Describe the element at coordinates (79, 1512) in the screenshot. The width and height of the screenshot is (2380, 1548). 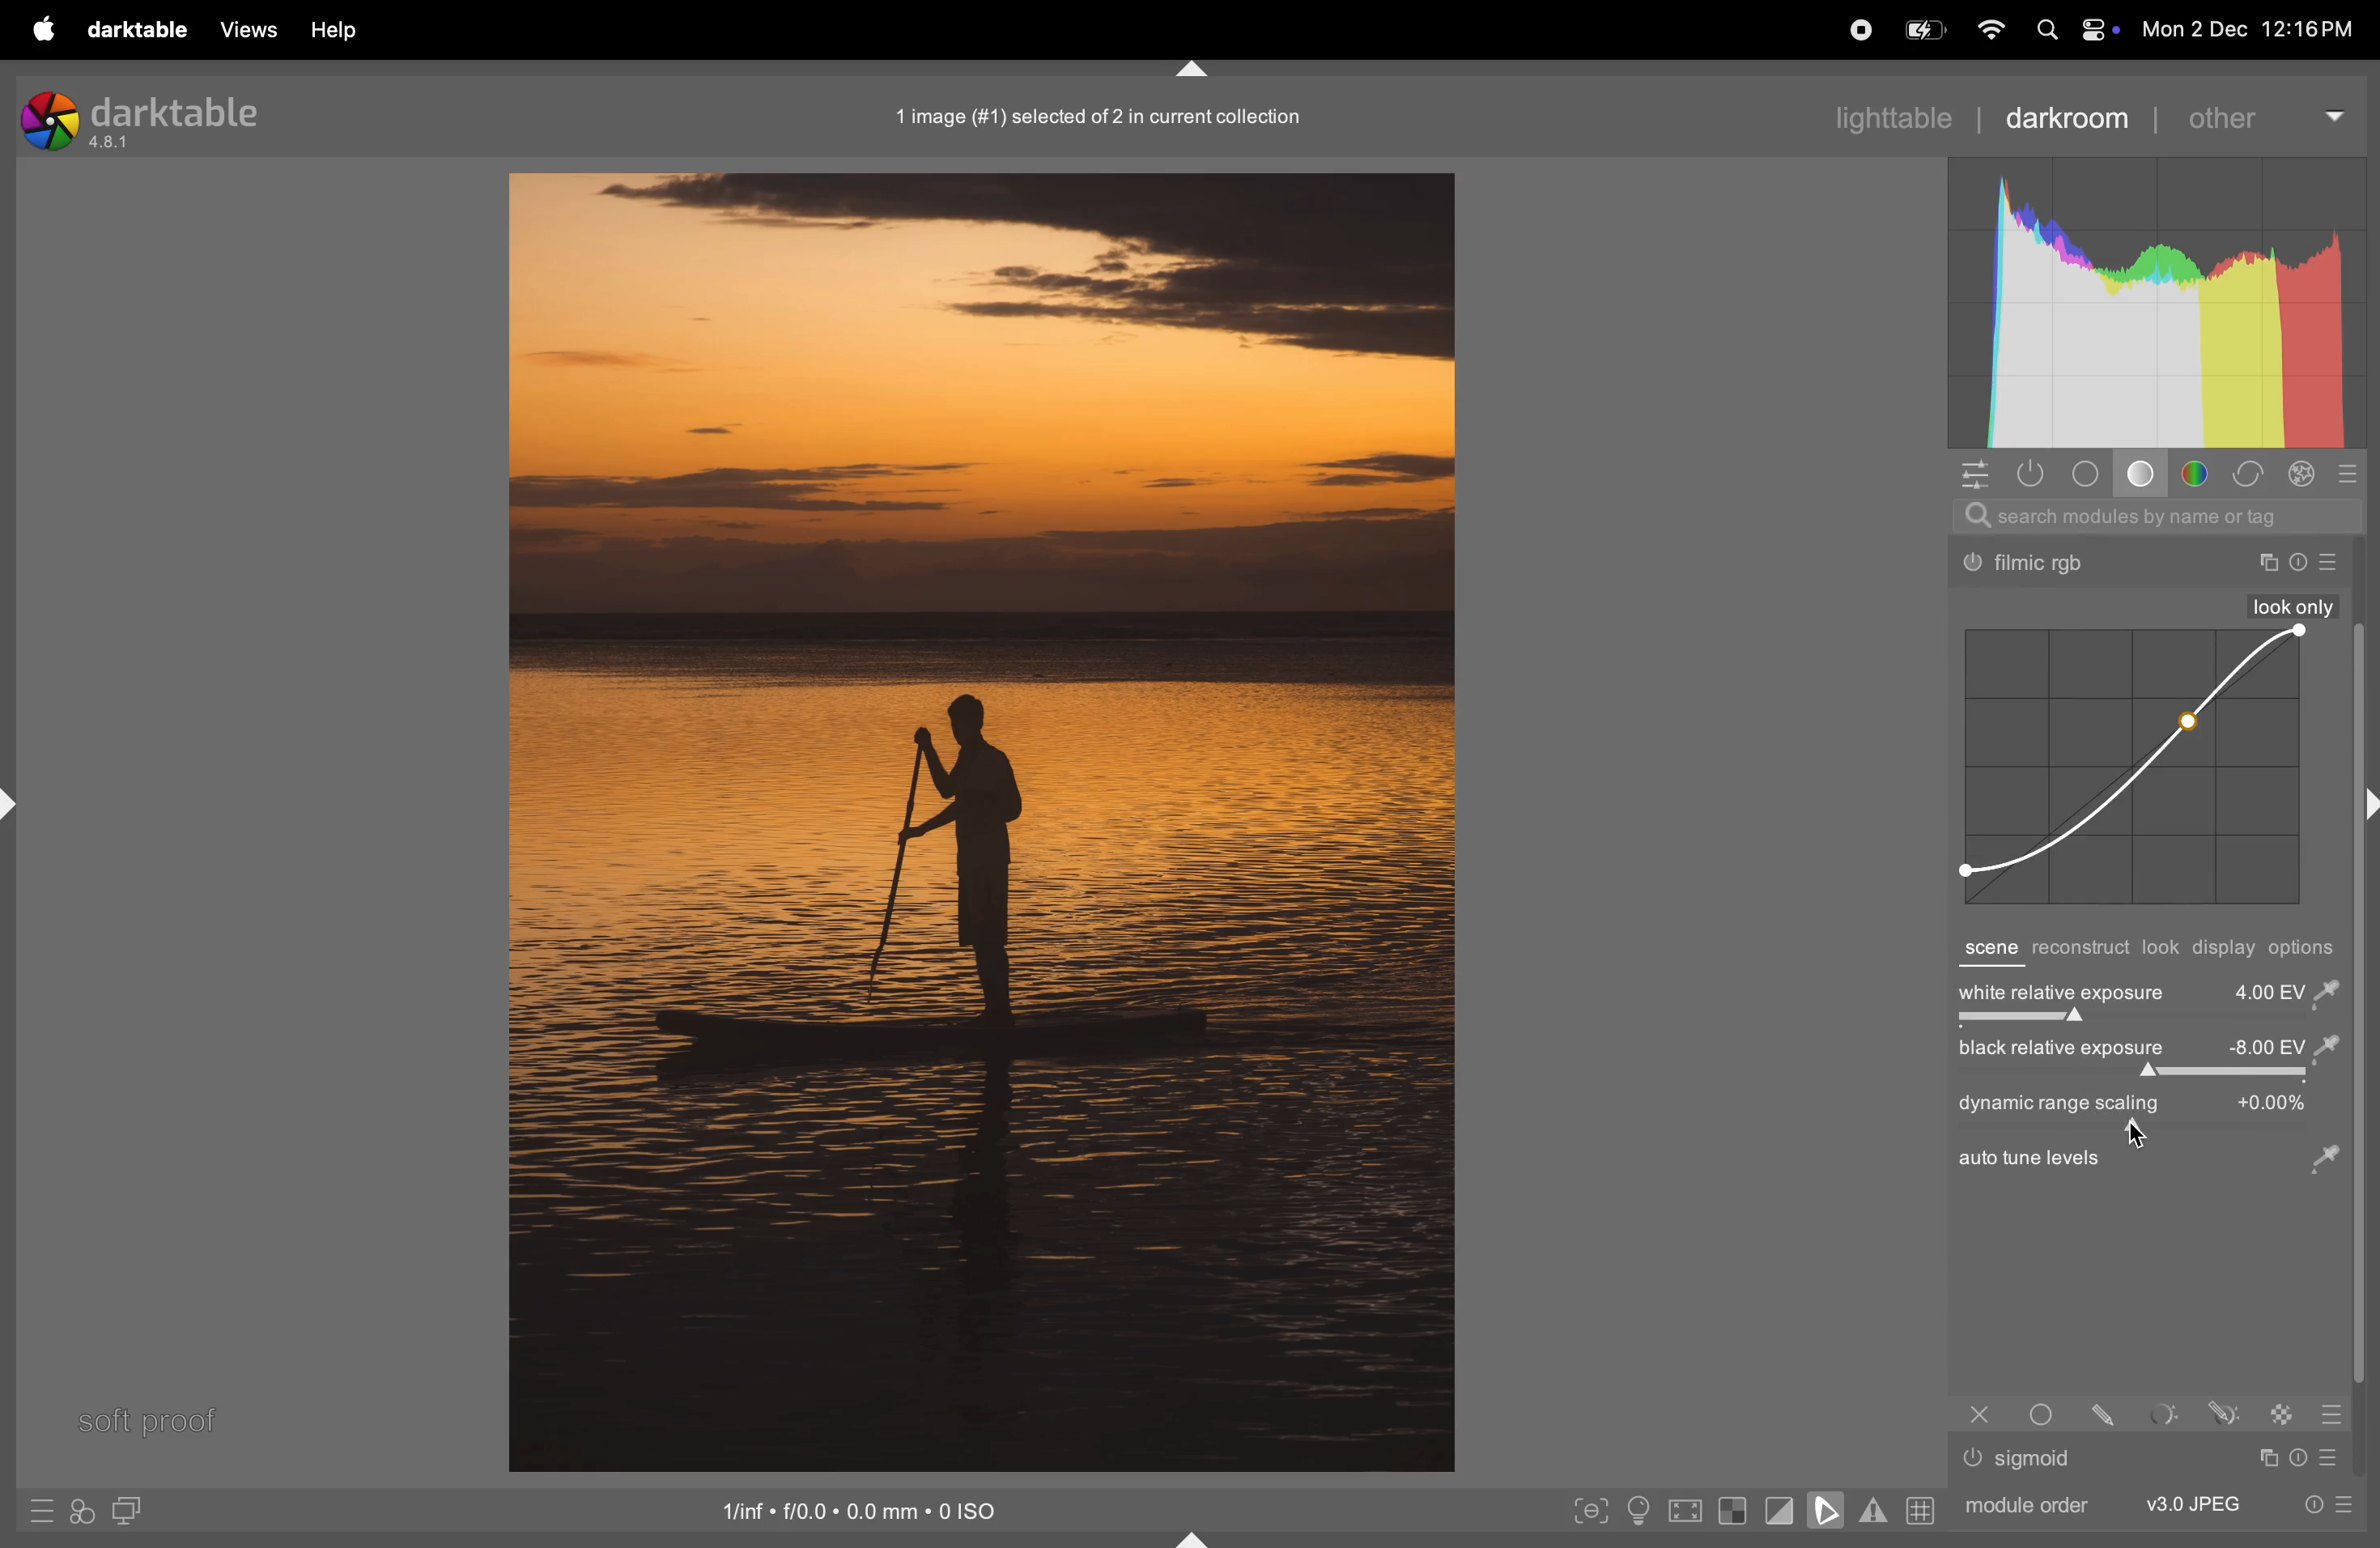
I see `quick acess to apply your styles` at that location.